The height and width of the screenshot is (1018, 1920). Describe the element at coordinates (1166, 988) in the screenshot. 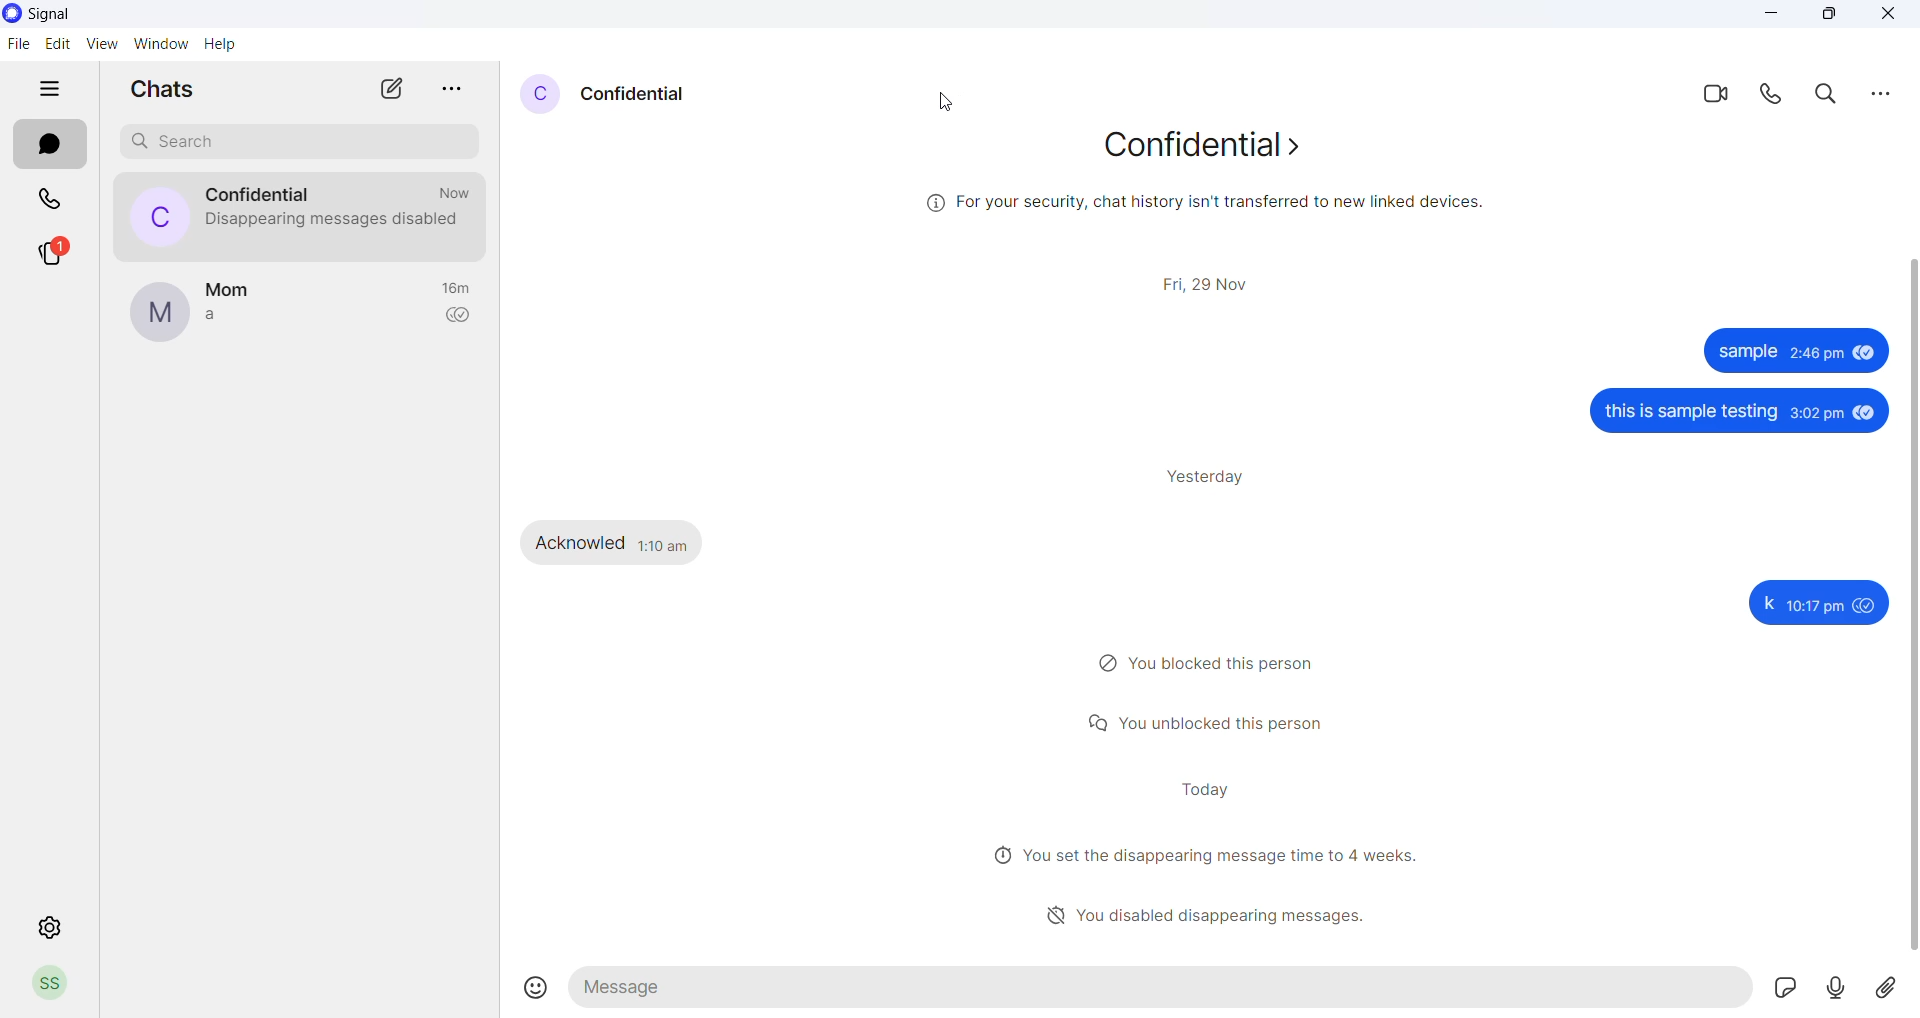

I see `message text area` at that location.